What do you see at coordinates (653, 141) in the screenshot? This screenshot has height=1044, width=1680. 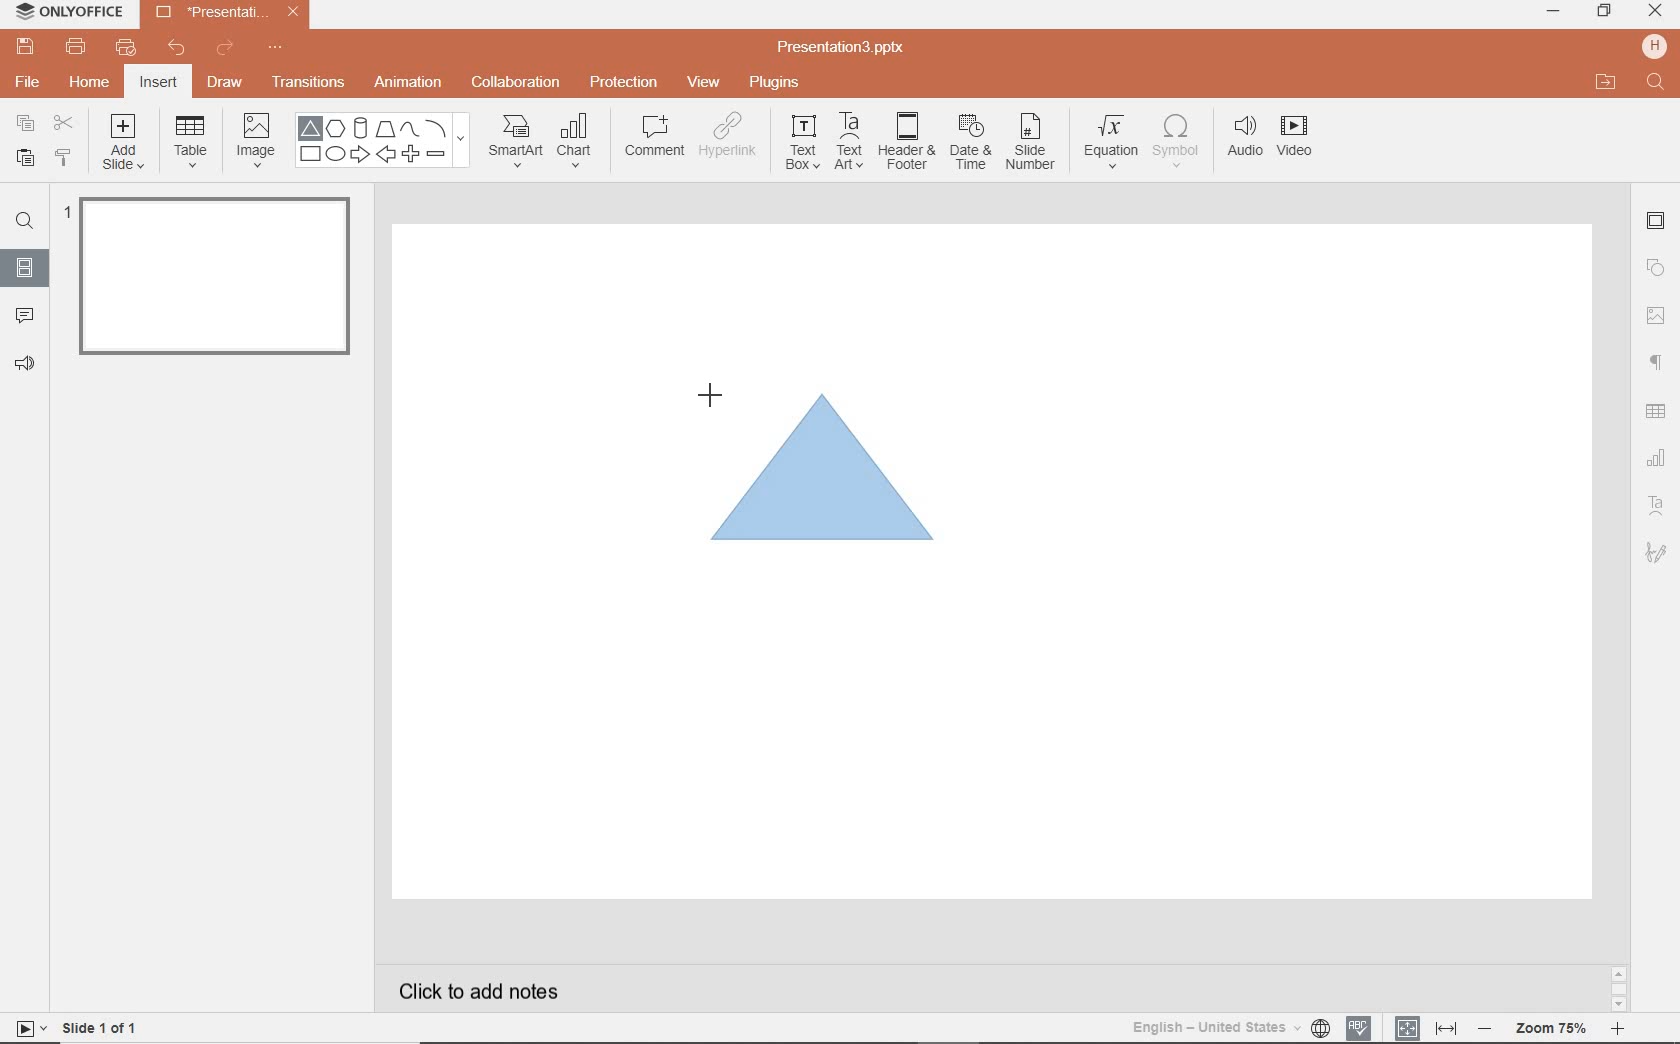 I see `COMMENT` at bounding box center [653, 141].